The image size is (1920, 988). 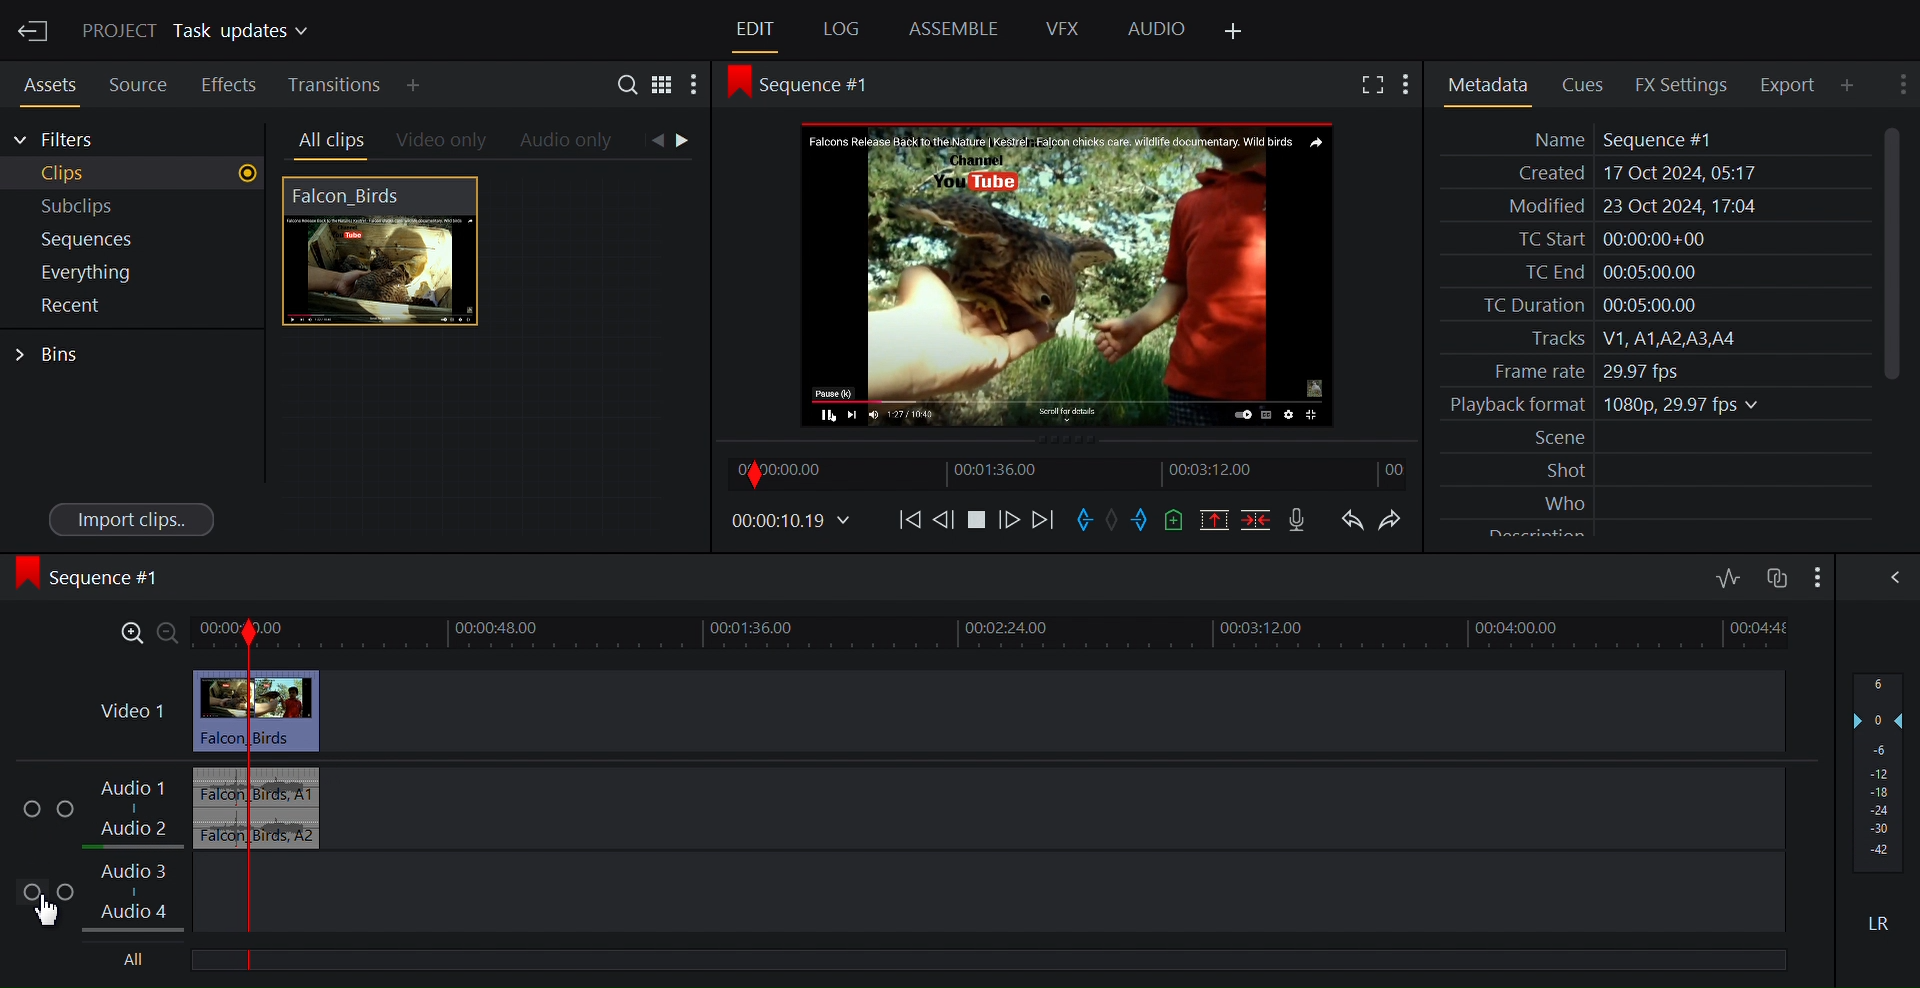 What do you see at coordinates (132, 711) in the screenshot?
I see `Video 1` at bounding box center [132, 711].